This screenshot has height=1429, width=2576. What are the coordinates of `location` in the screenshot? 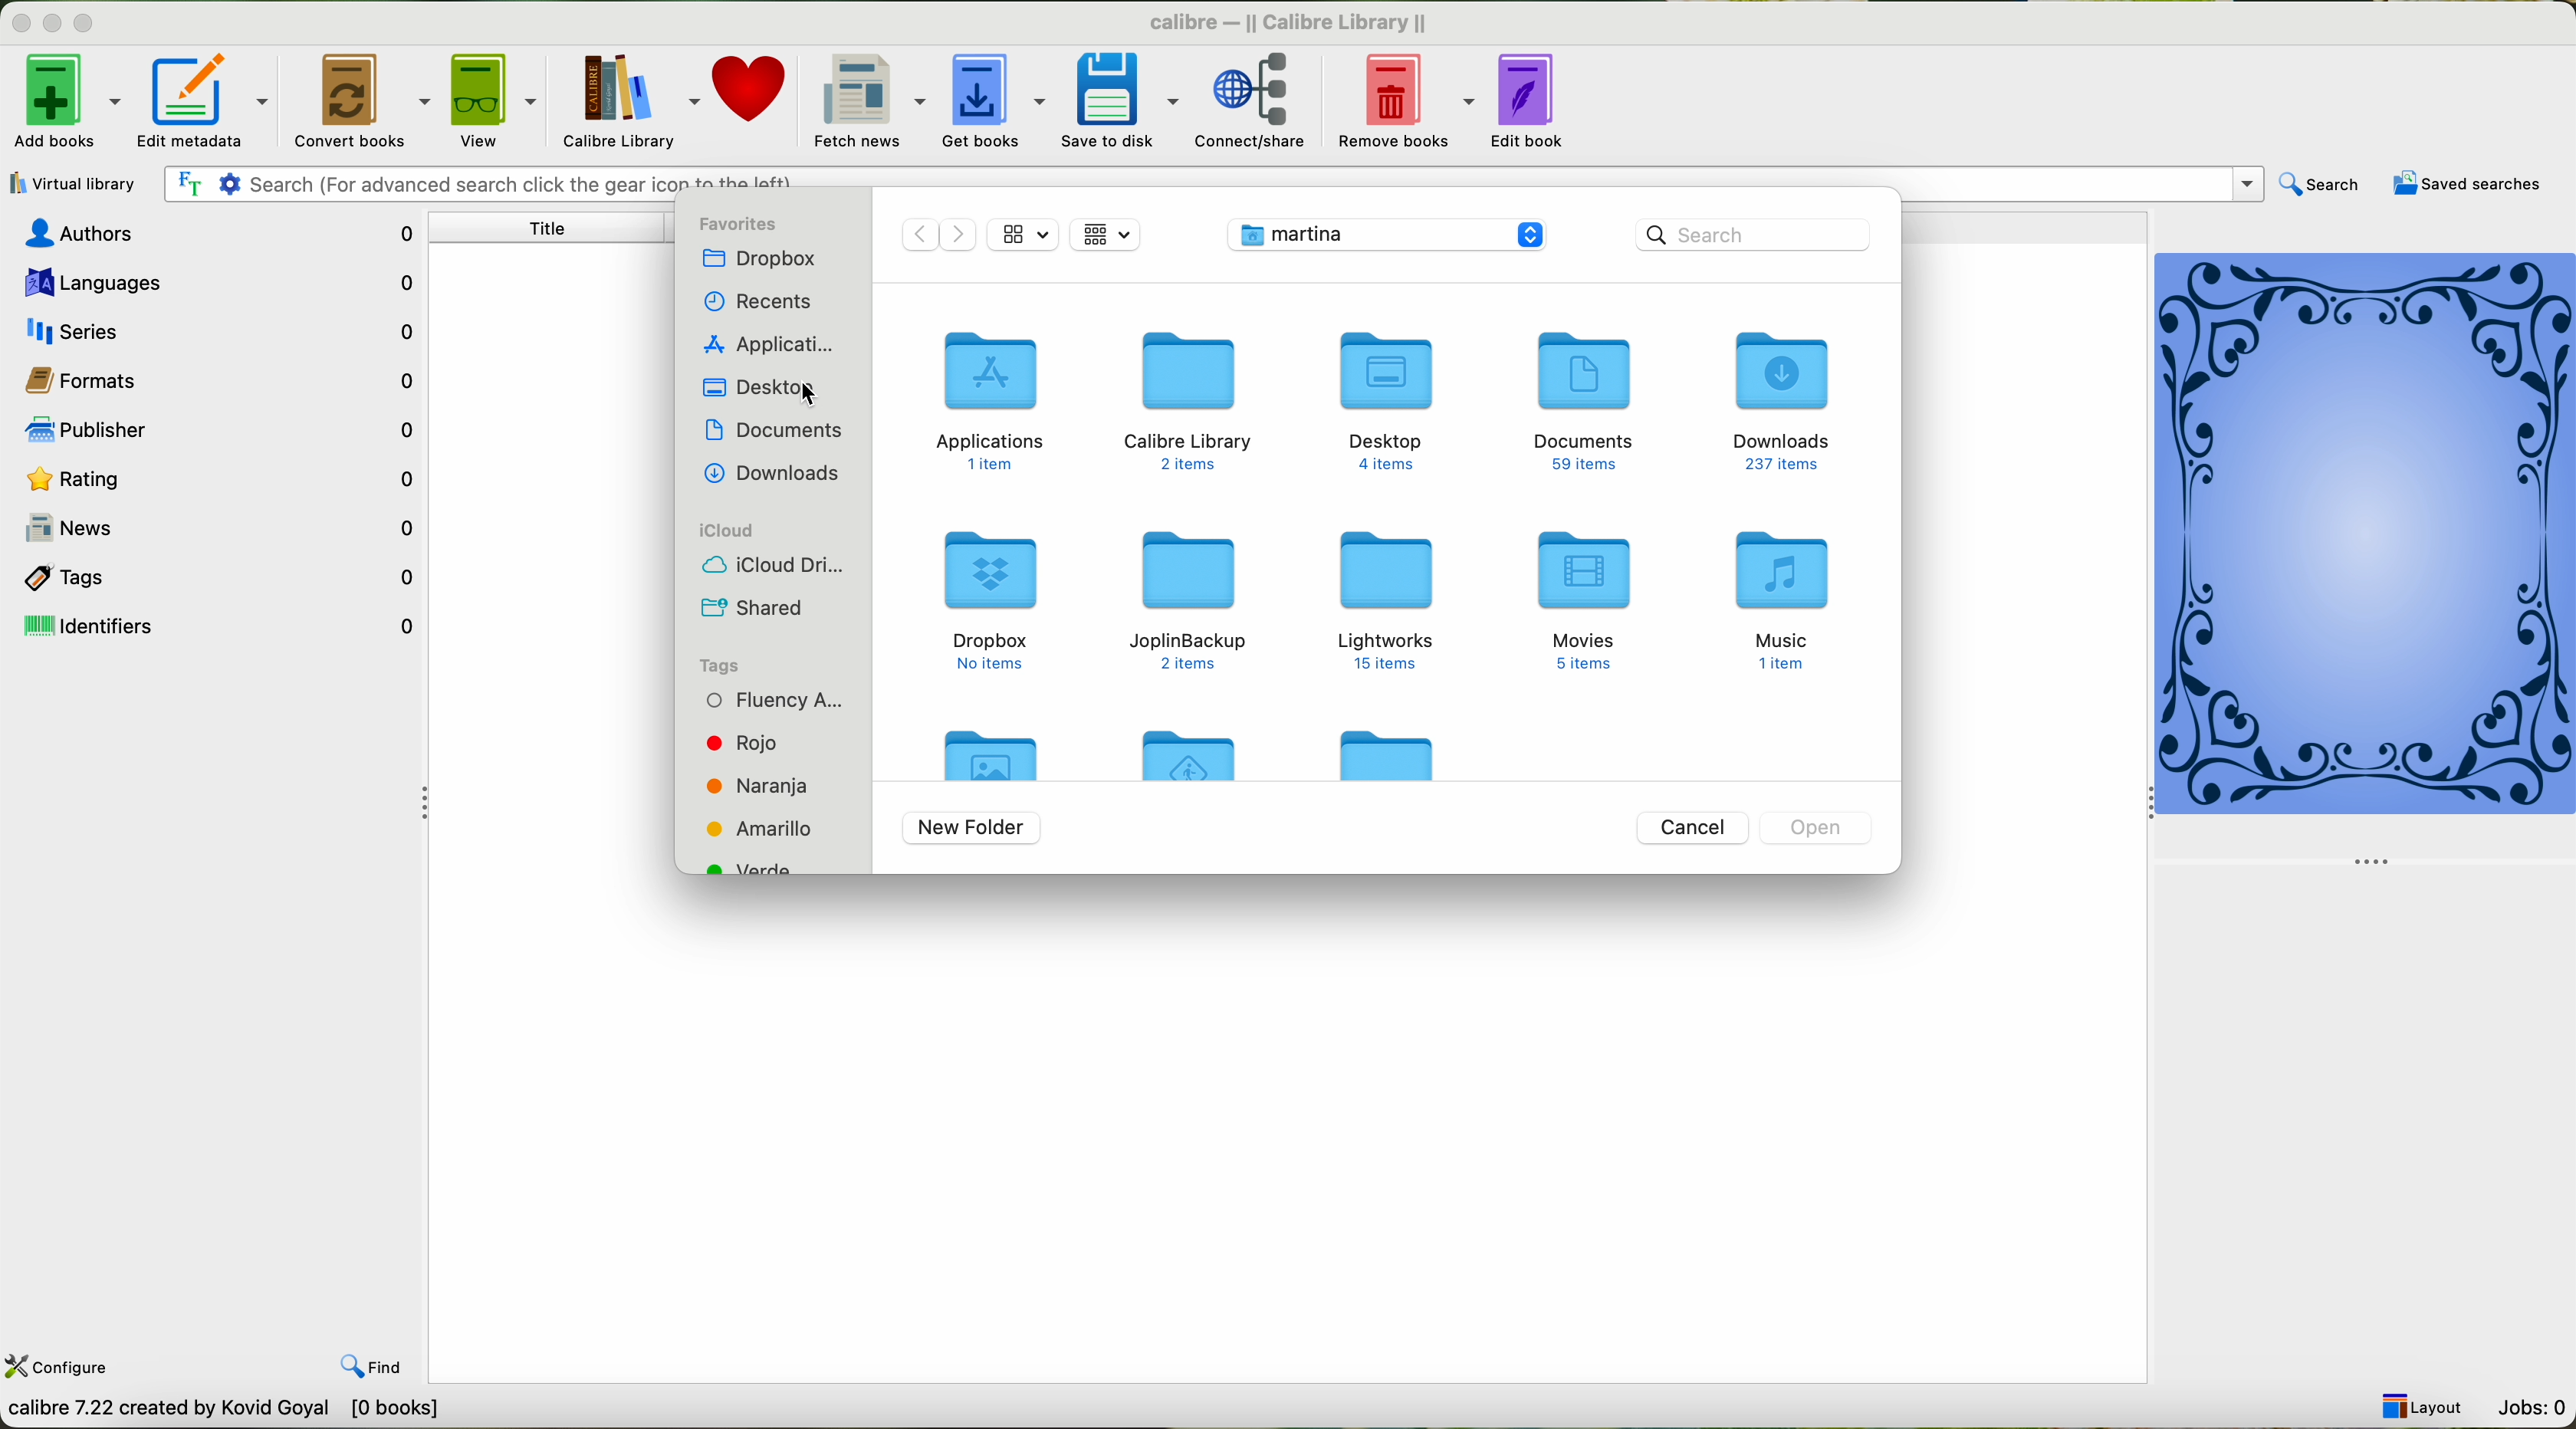 It's located at (1392, 234).